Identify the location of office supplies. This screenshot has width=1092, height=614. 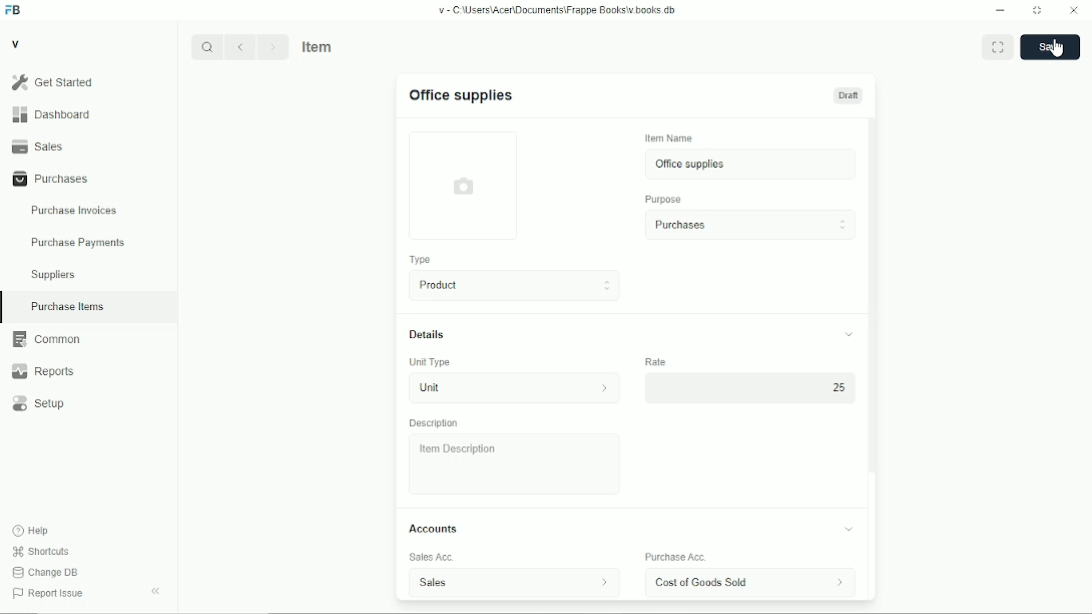
(460, 95).